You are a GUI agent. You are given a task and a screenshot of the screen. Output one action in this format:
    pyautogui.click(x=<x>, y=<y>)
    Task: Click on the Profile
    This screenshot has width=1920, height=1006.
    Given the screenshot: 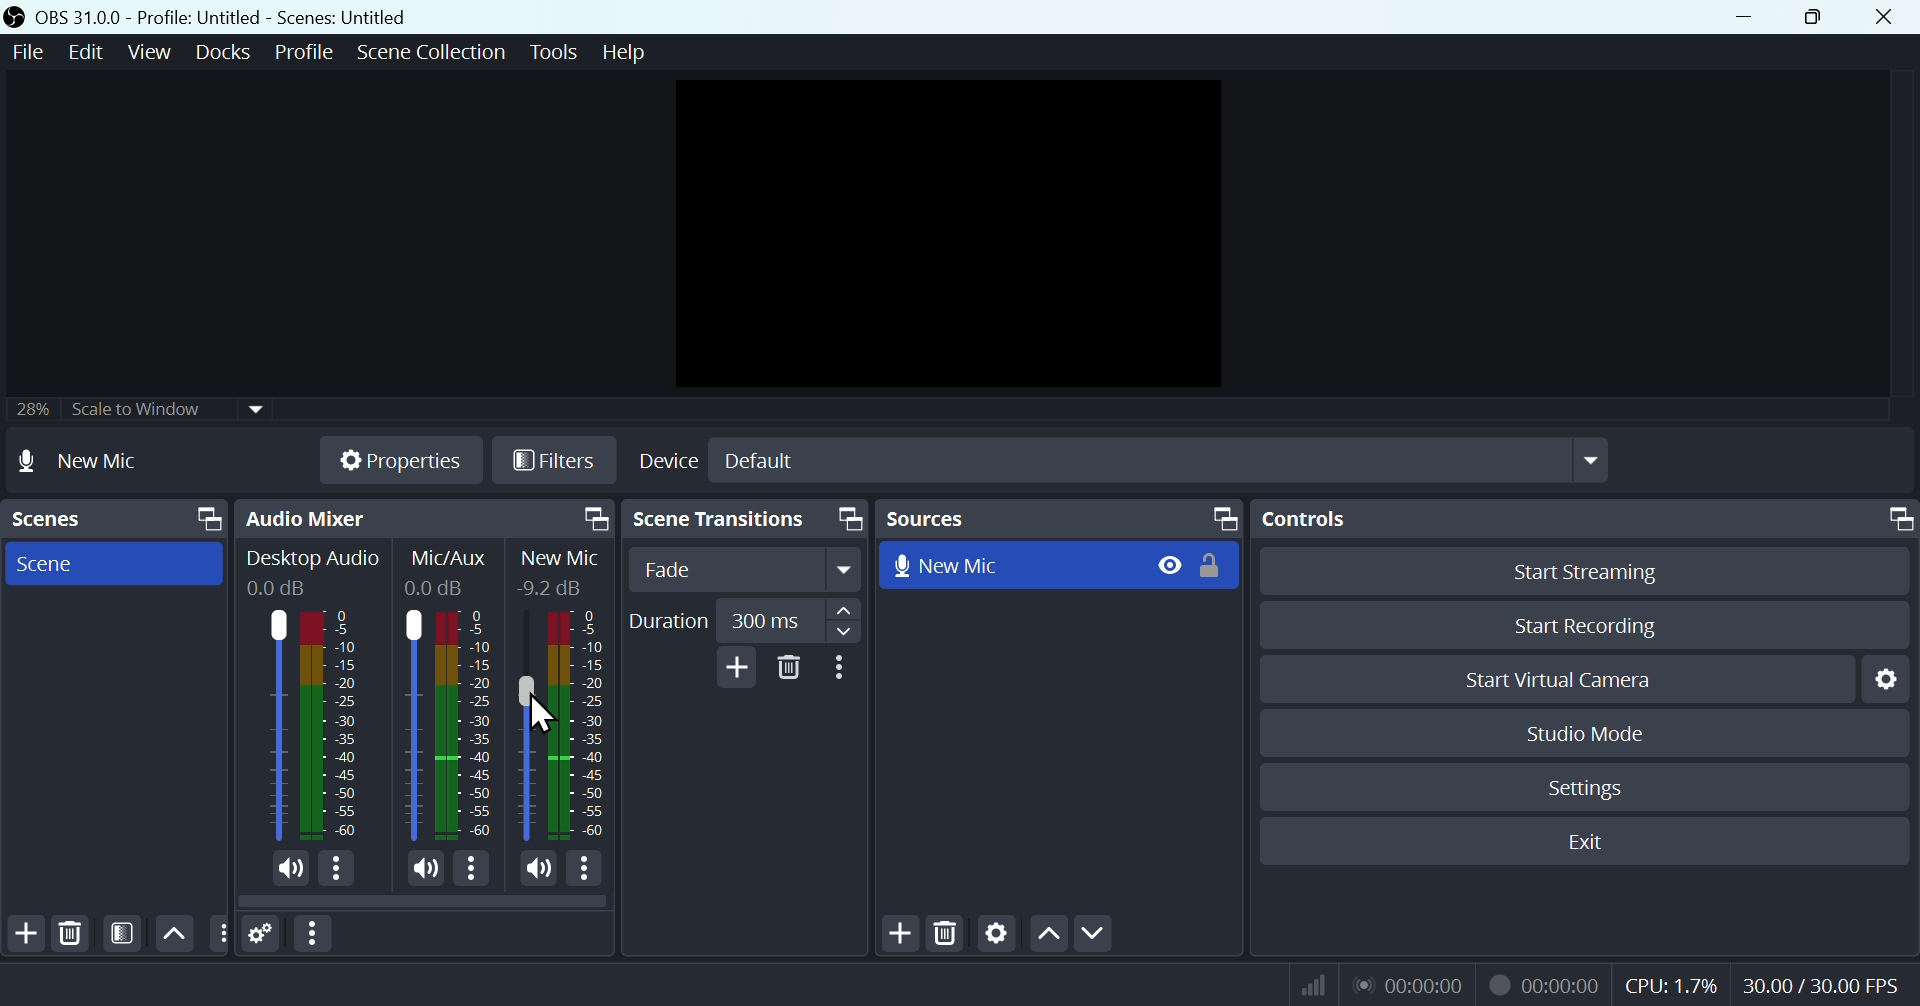 What is the action you would take?
    pyautogui.click(x=304, y=52)
    